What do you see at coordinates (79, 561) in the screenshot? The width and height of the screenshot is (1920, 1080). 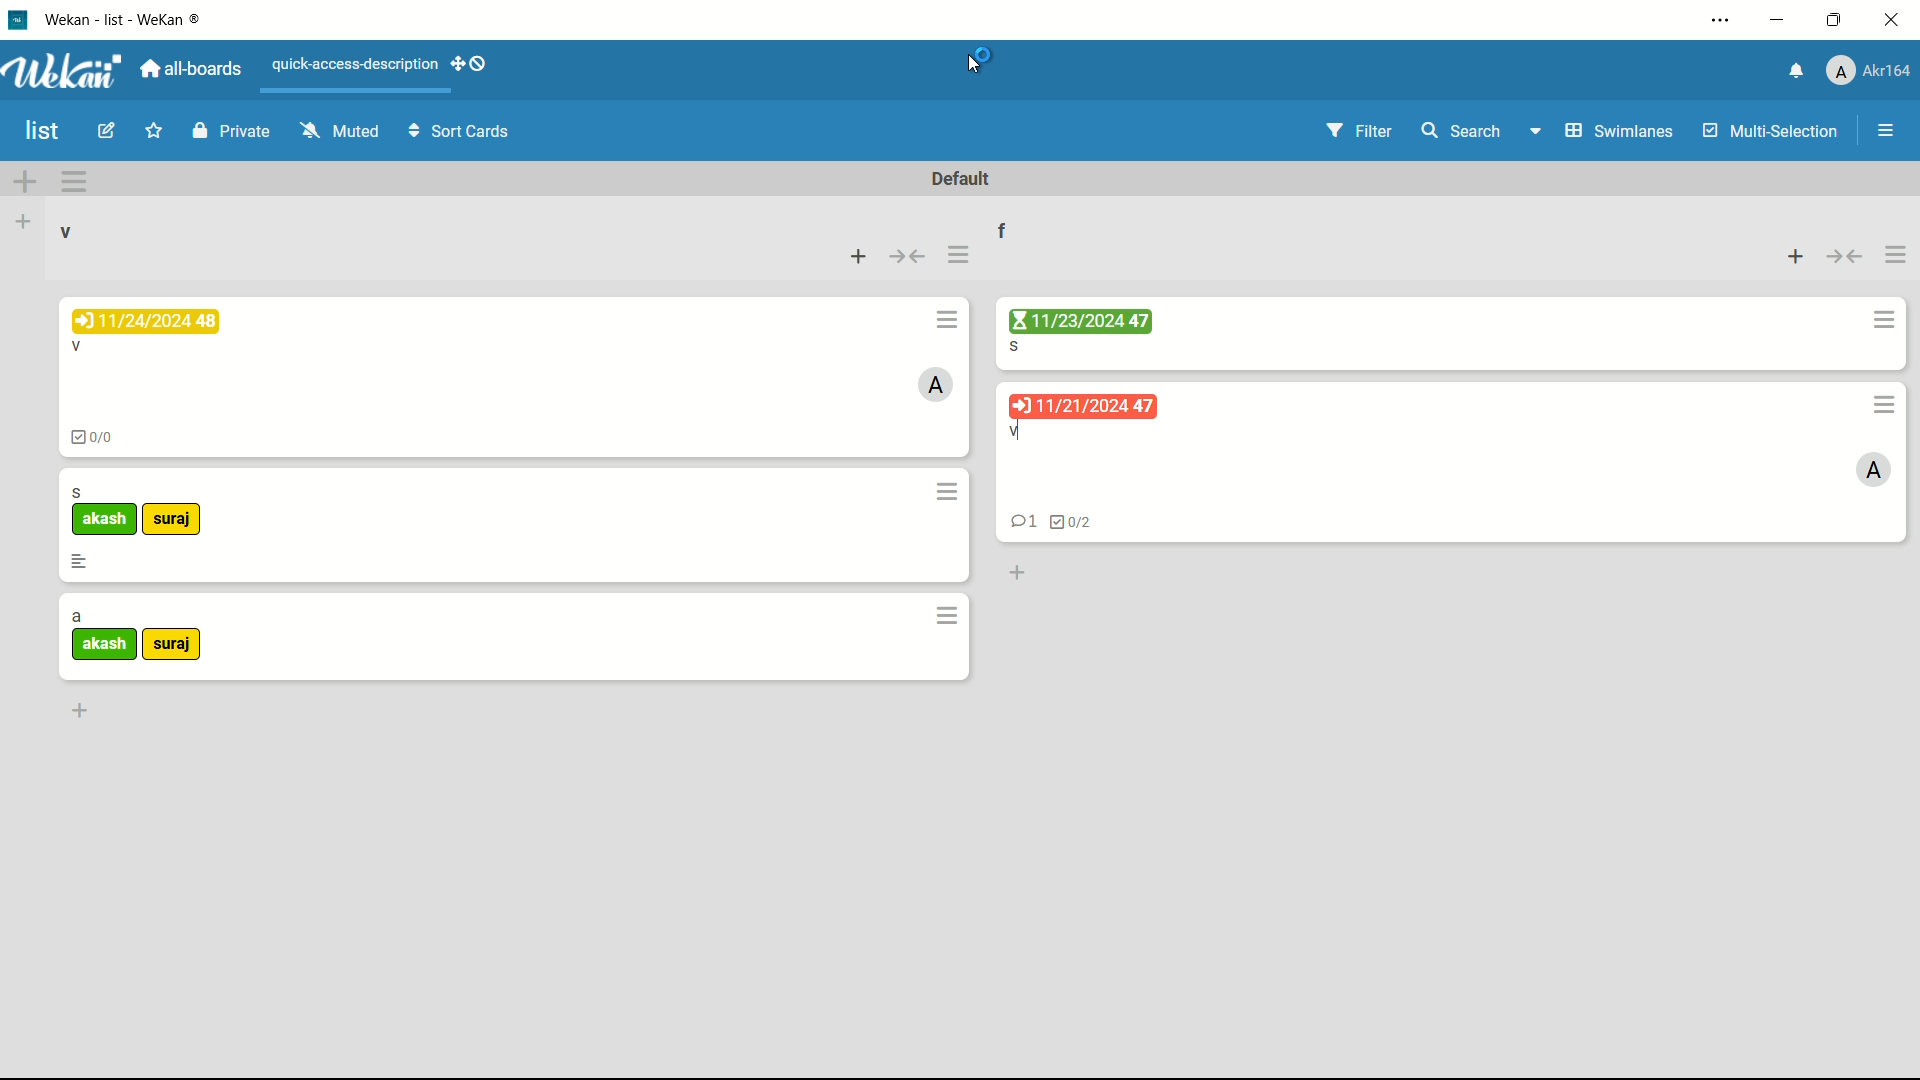 I see `description` at bounding box center [79, 561].